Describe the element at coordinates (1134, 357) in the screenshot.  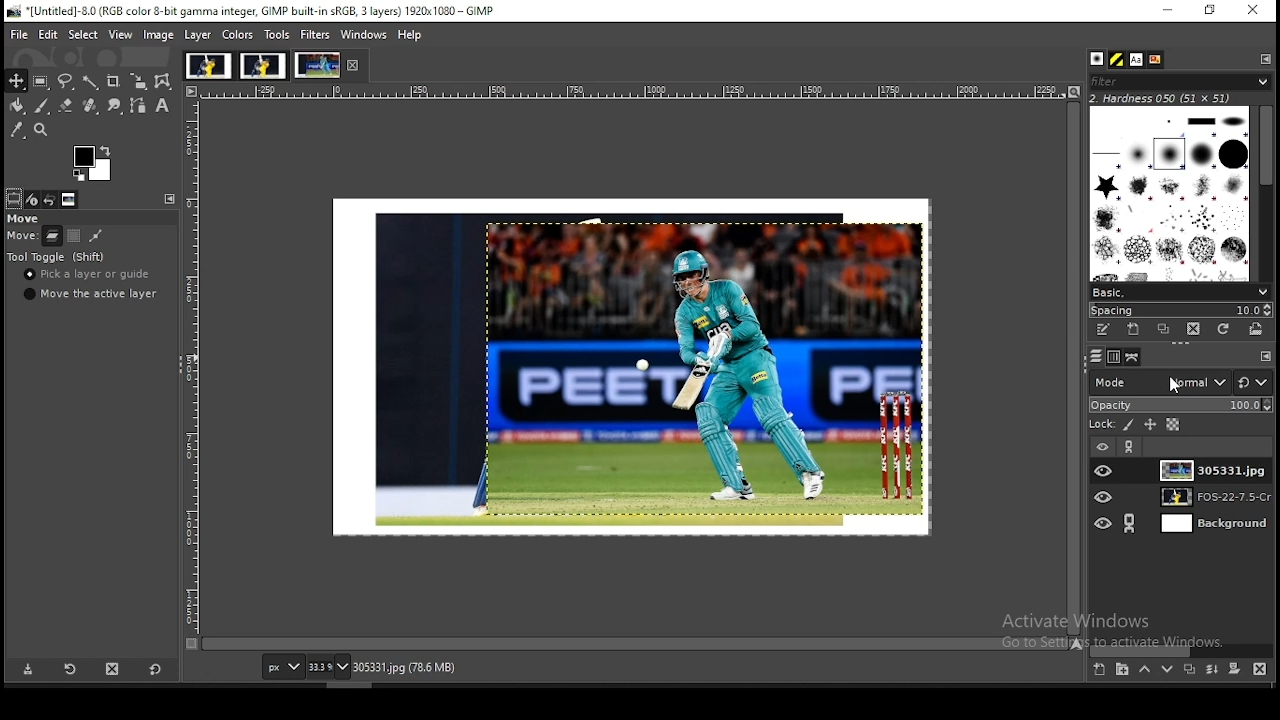
I see `paths` at that location.